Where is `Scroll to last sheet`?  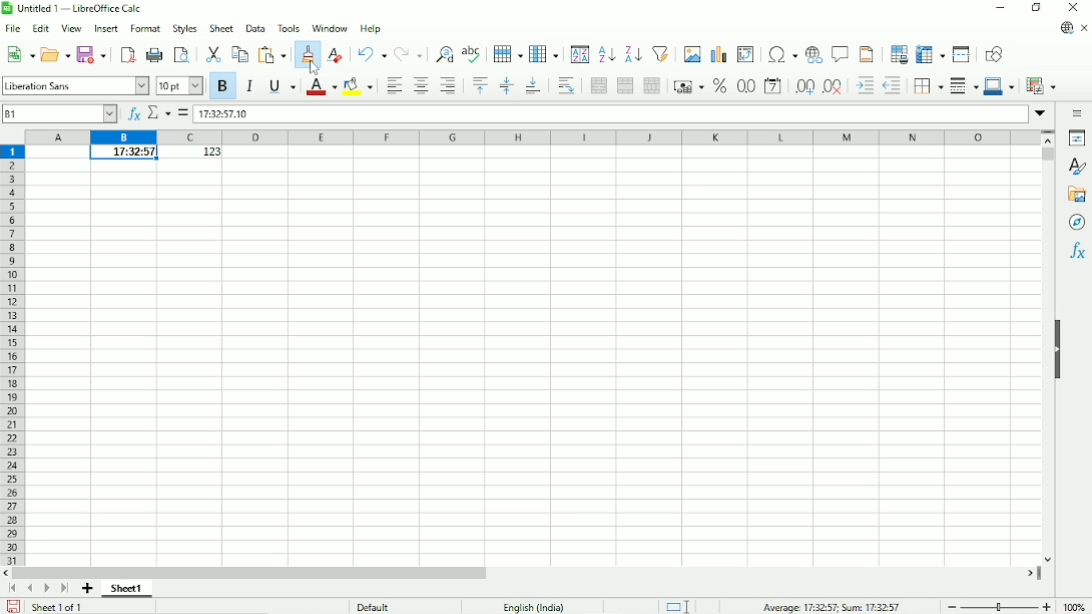 Scroll to last sheet is located at coordinates (64, 589).